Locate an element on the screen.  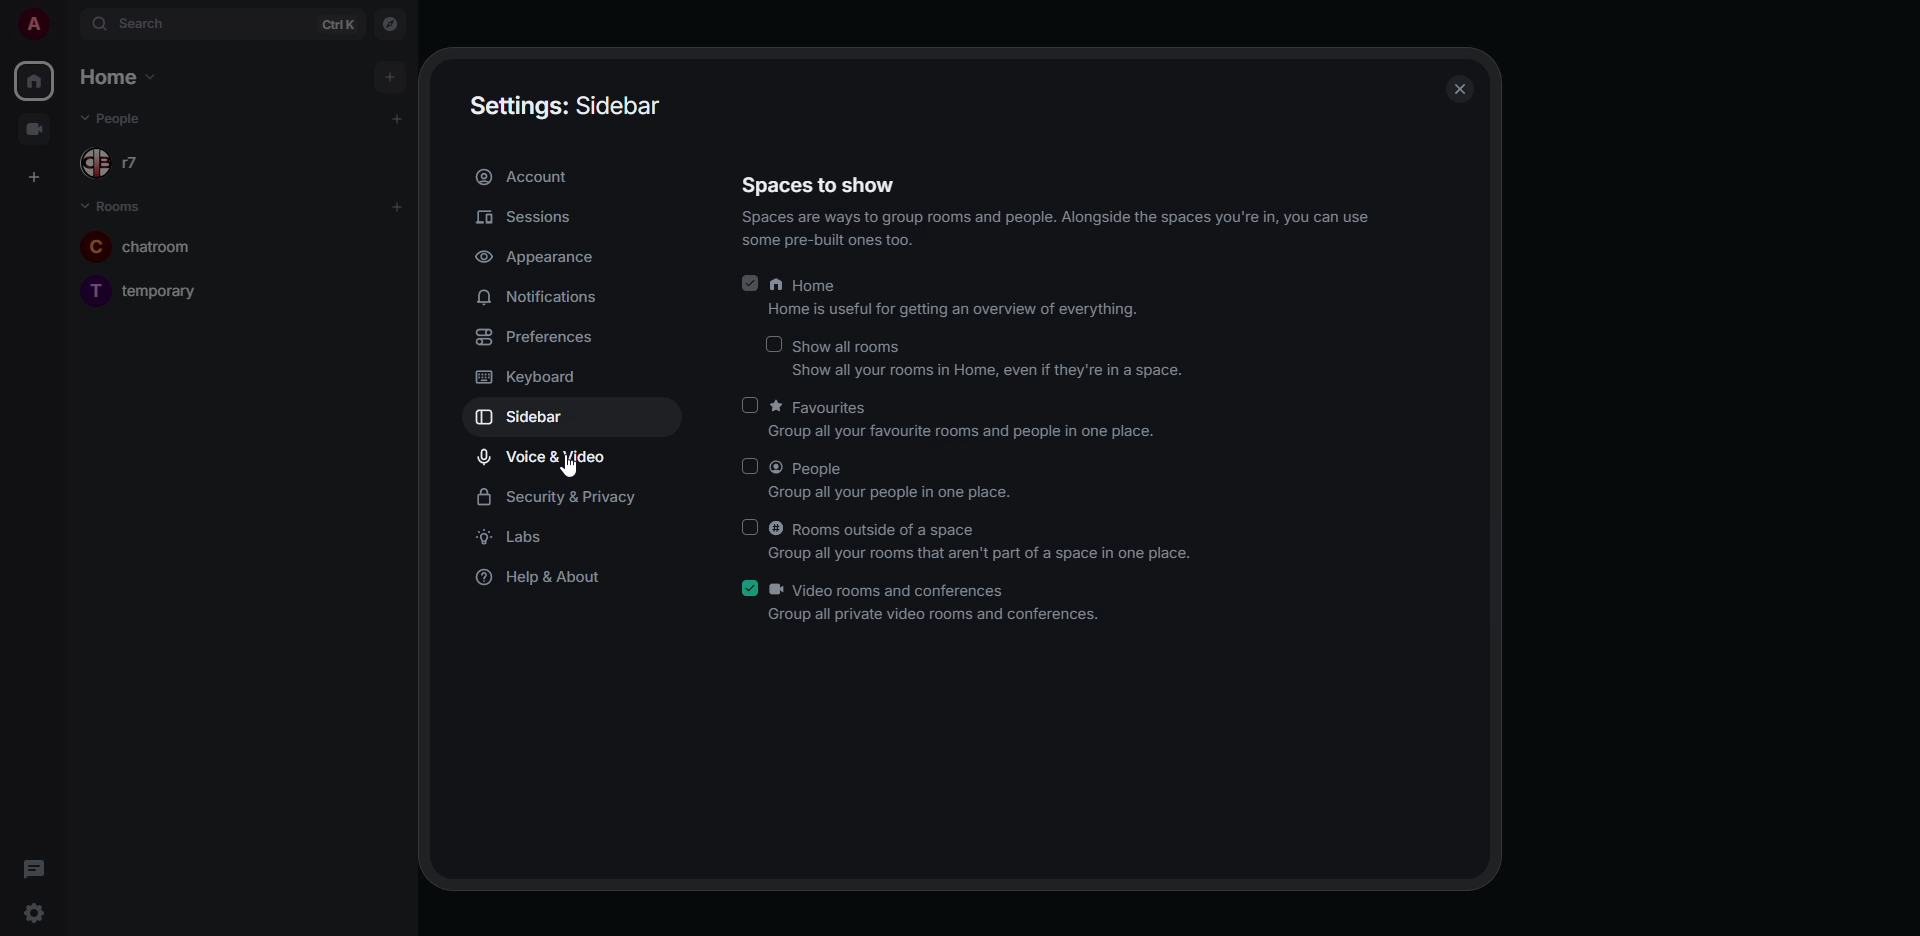
create space is located at coordinates (37, 174).